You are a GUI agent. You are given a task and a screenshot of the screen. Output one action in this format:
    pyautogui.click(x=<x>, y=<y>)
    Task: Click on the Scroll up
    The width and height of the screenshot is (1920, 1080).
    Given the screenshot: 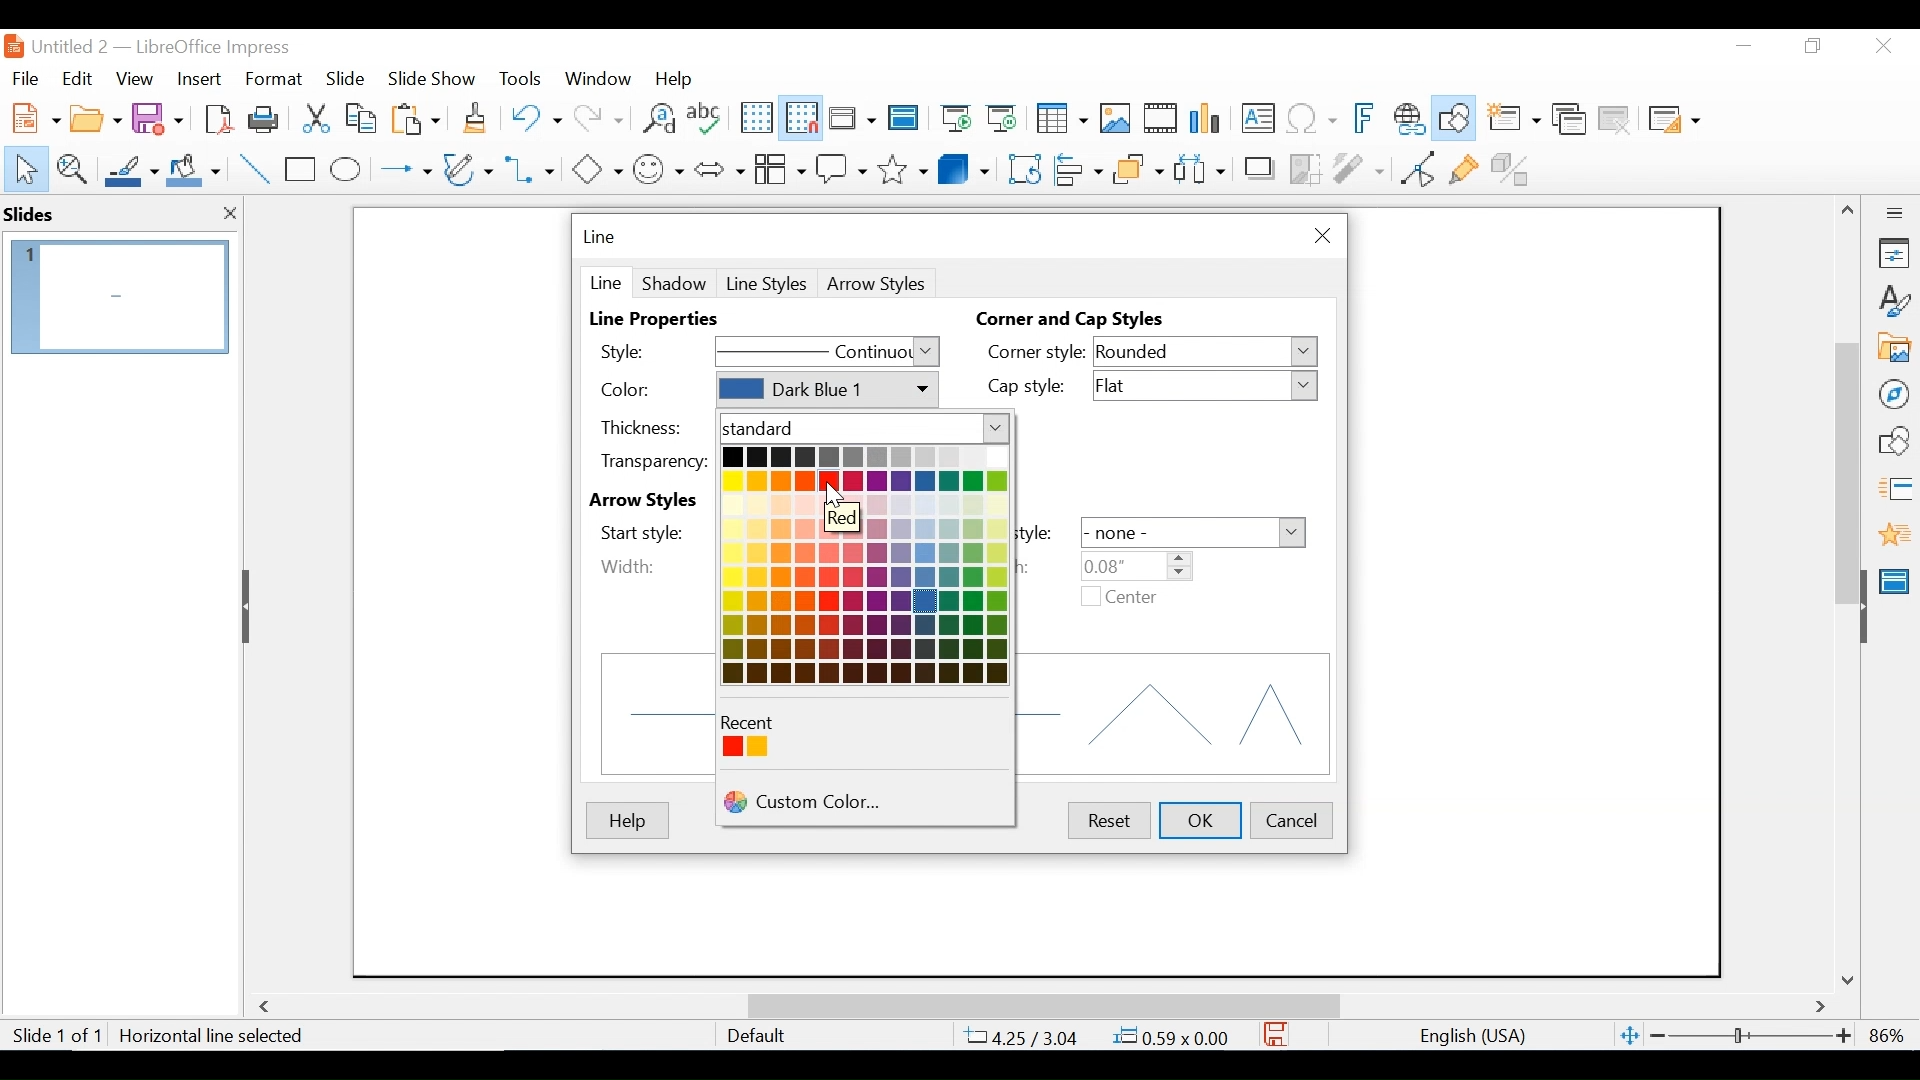 What is the action you would take?
    pyautogui.click(x=1849, y=210)
    